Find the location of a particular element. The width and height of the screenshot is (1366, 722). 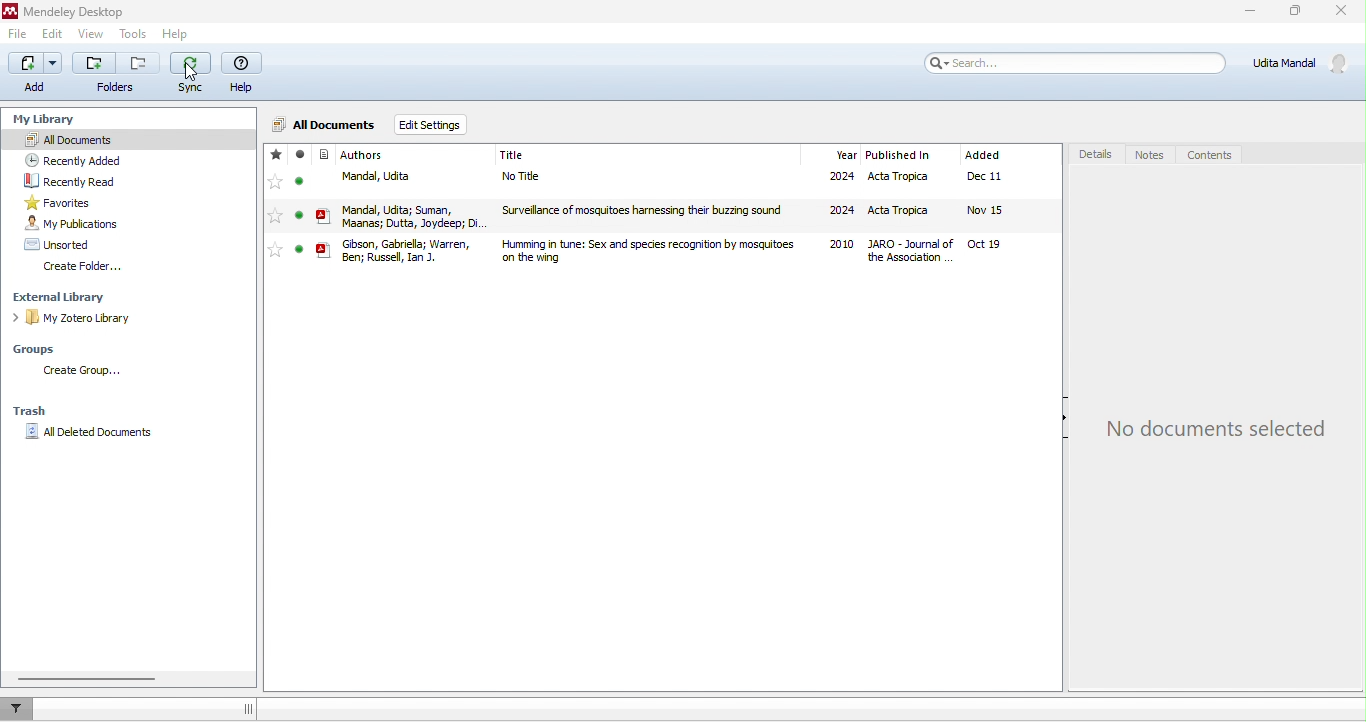

file is located at coordinates (653, 180).